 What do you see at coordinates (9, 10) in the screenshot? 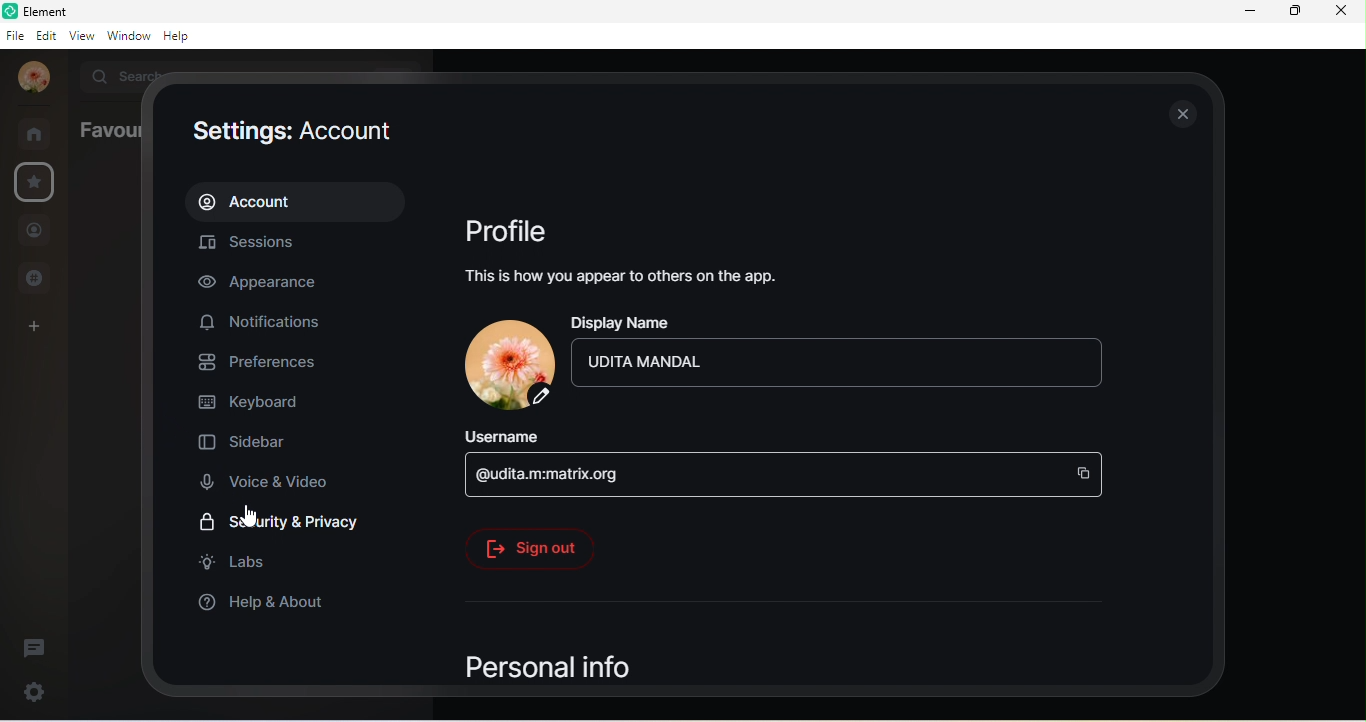
I see `element logo` at bounding box center [9, 10].